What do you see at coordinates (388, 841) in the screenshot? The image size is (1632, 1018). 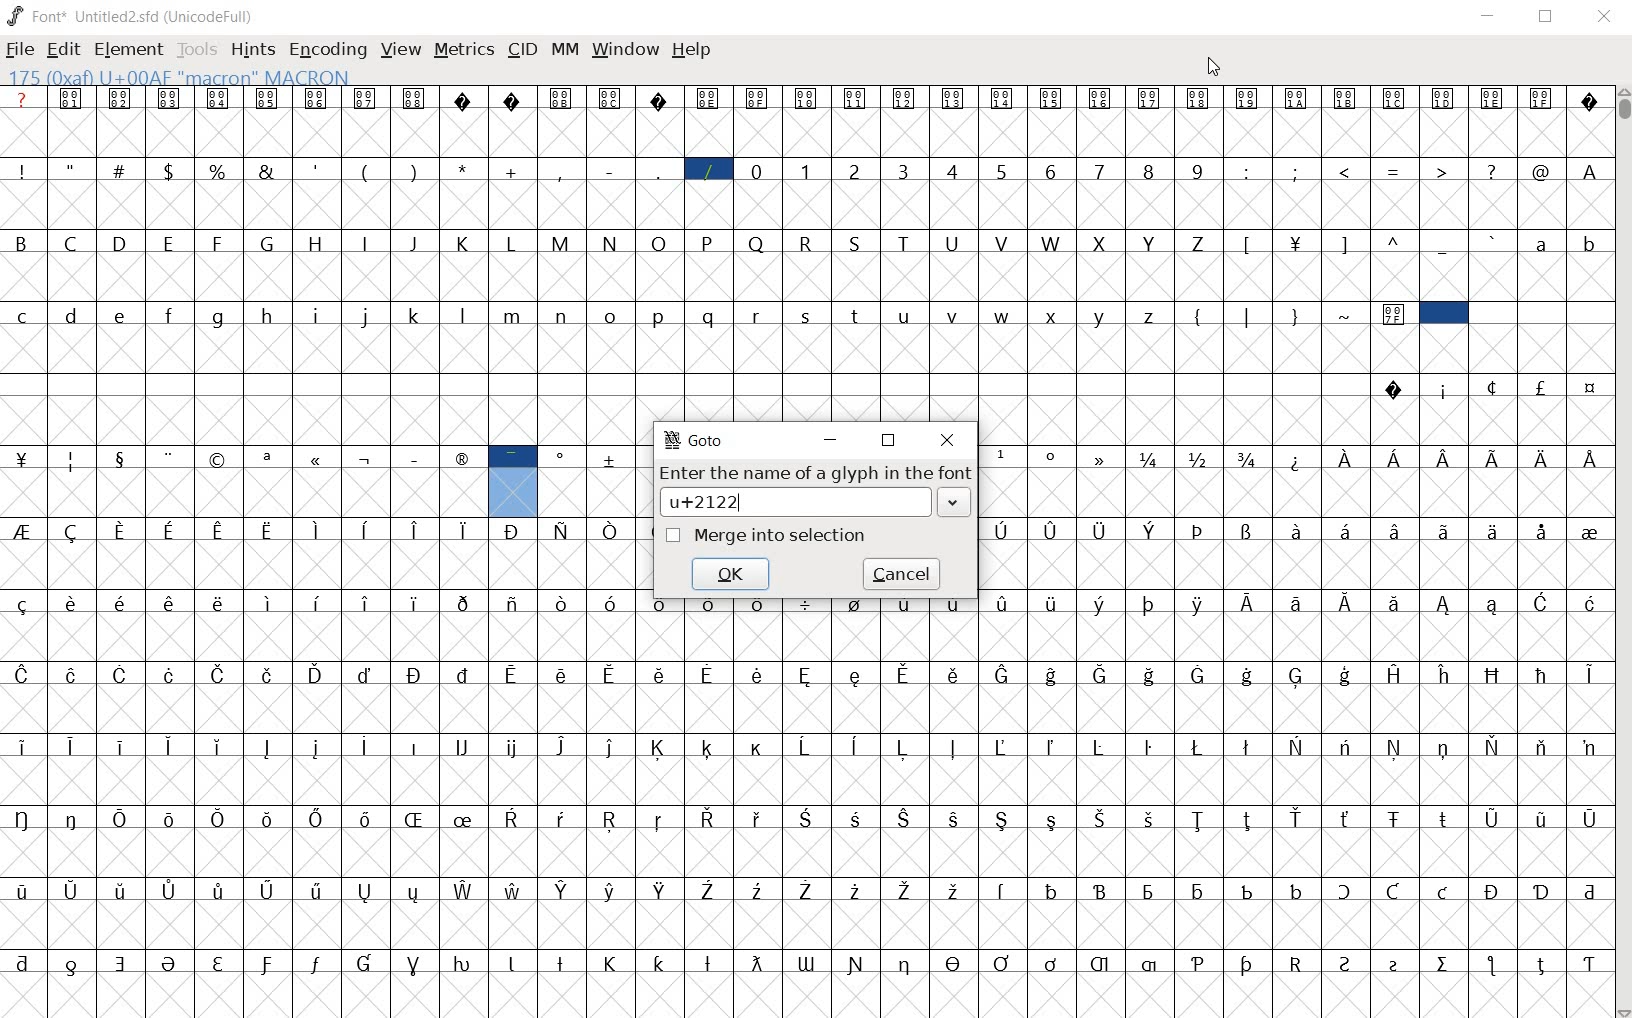 I see `accented characters` at bounding box center [388, 841].